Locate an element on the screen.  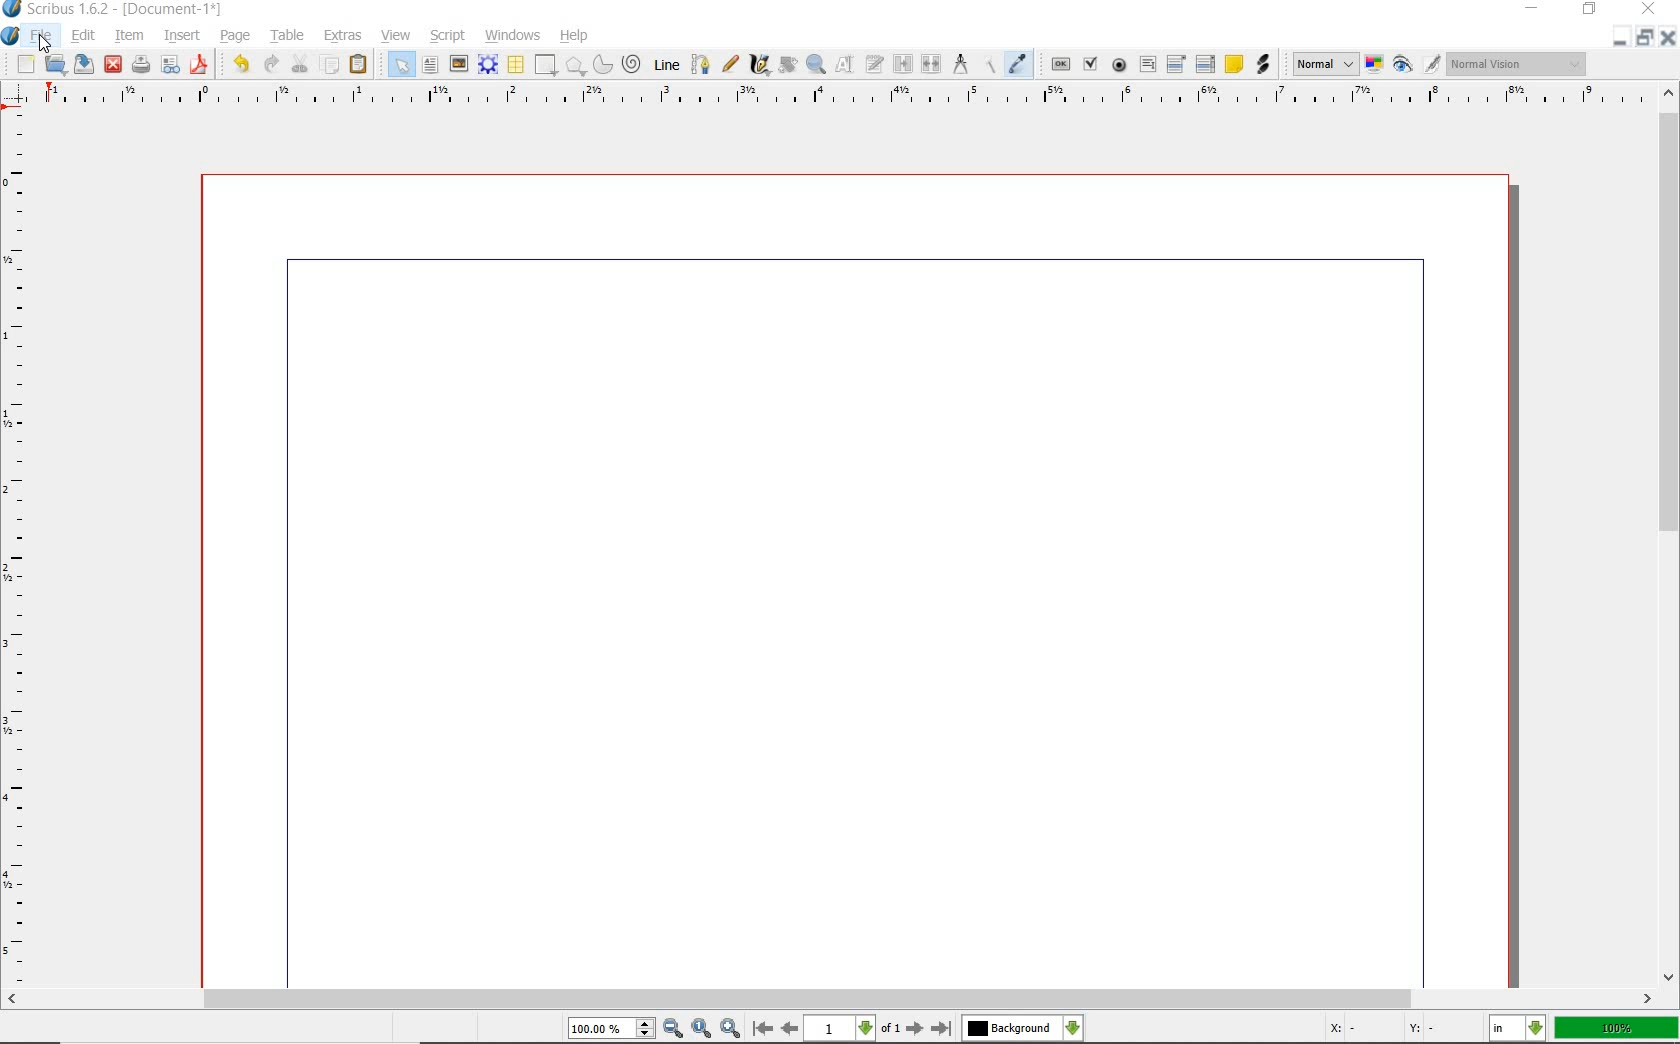
ruler is located at coordinates (18, 552).